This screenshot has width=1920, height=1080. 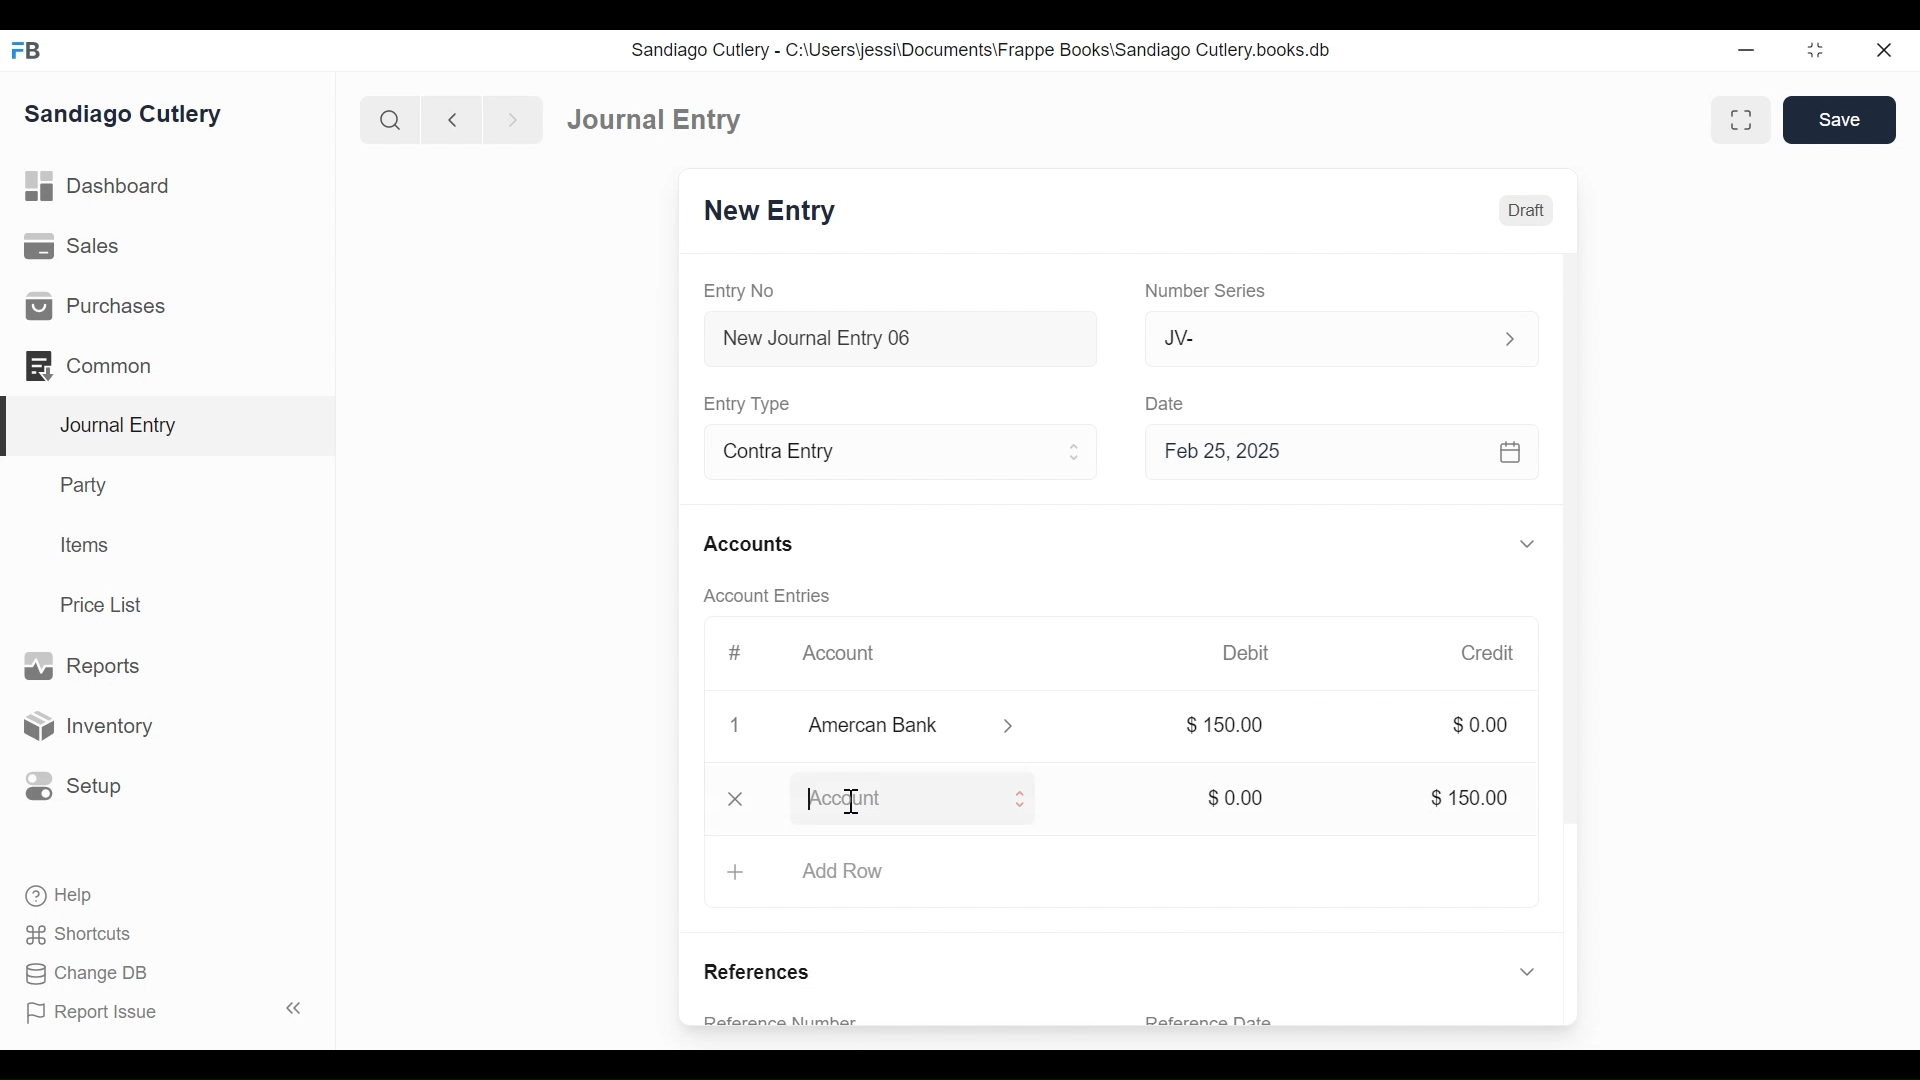 What do you see at coordinates (1246, 653) in the screenshot?
I see `Debit` at bounding box center [1246, 653].